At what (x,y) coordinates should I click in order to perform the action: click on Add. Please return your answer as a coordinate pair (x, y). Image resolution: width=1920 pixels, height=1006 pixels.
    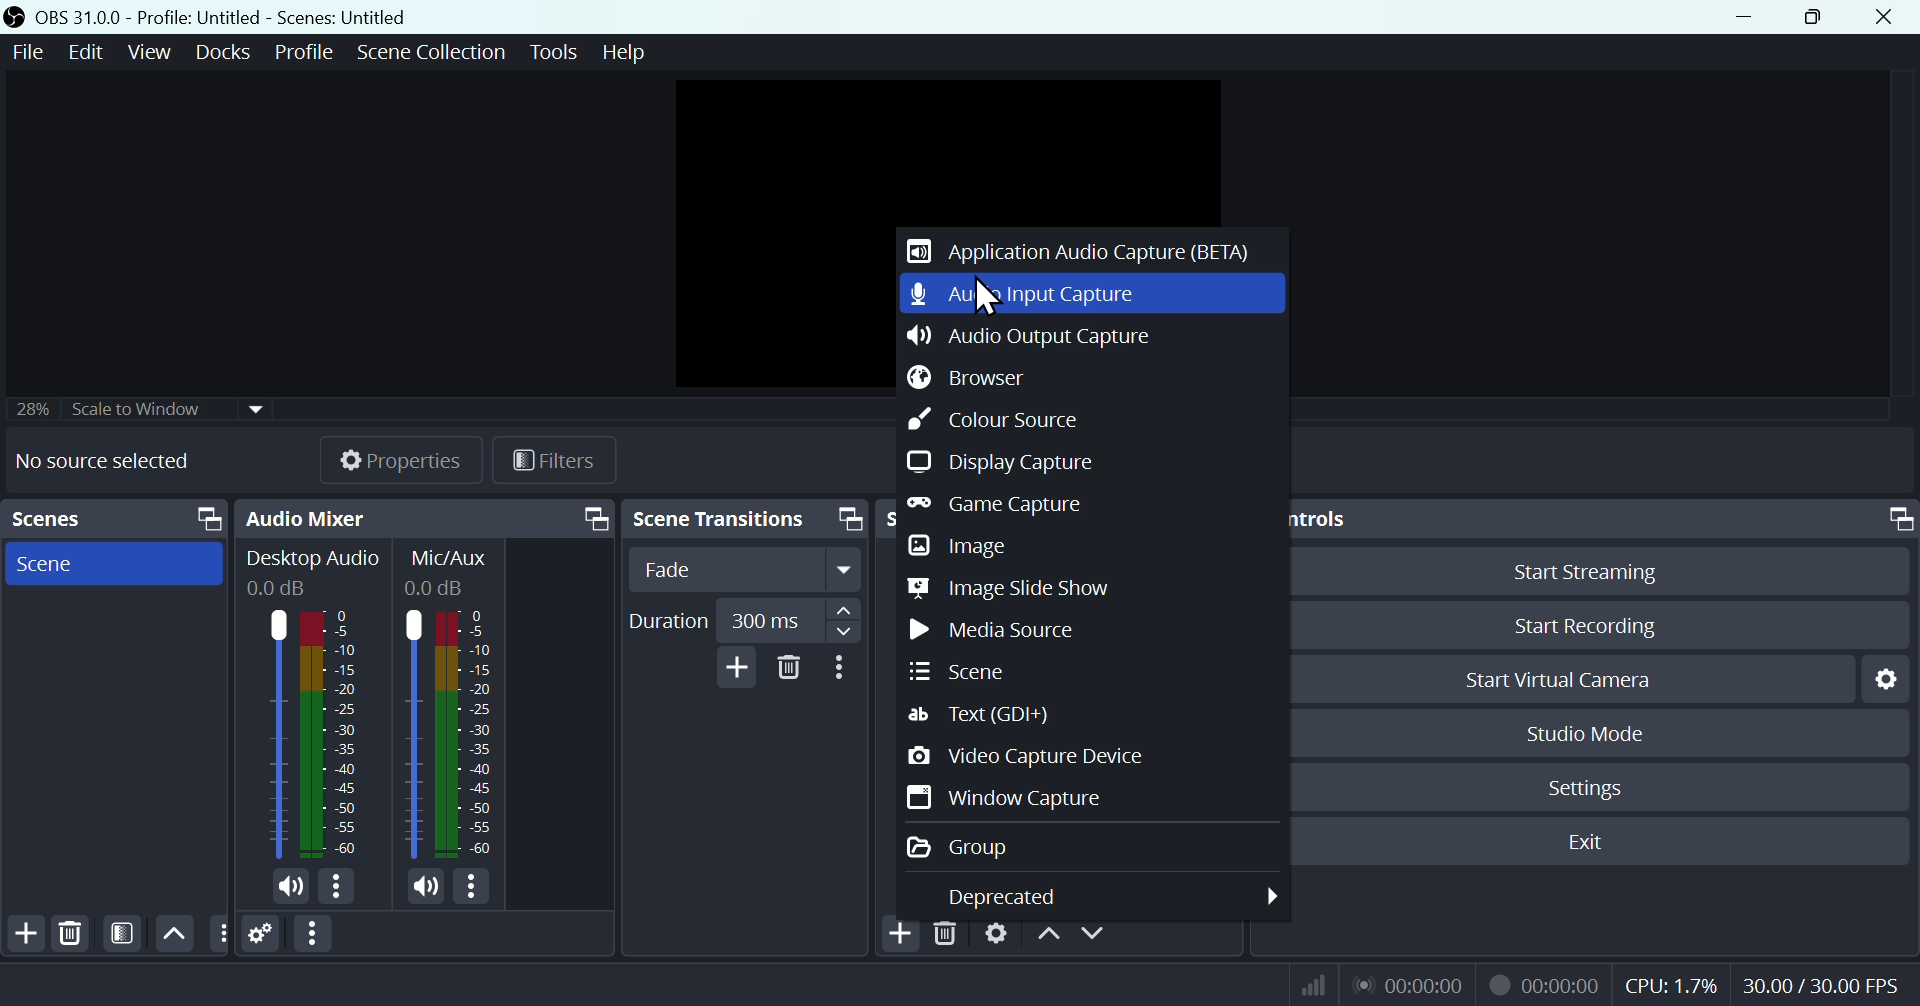
    Looking at the image, I should click on (733, 667).